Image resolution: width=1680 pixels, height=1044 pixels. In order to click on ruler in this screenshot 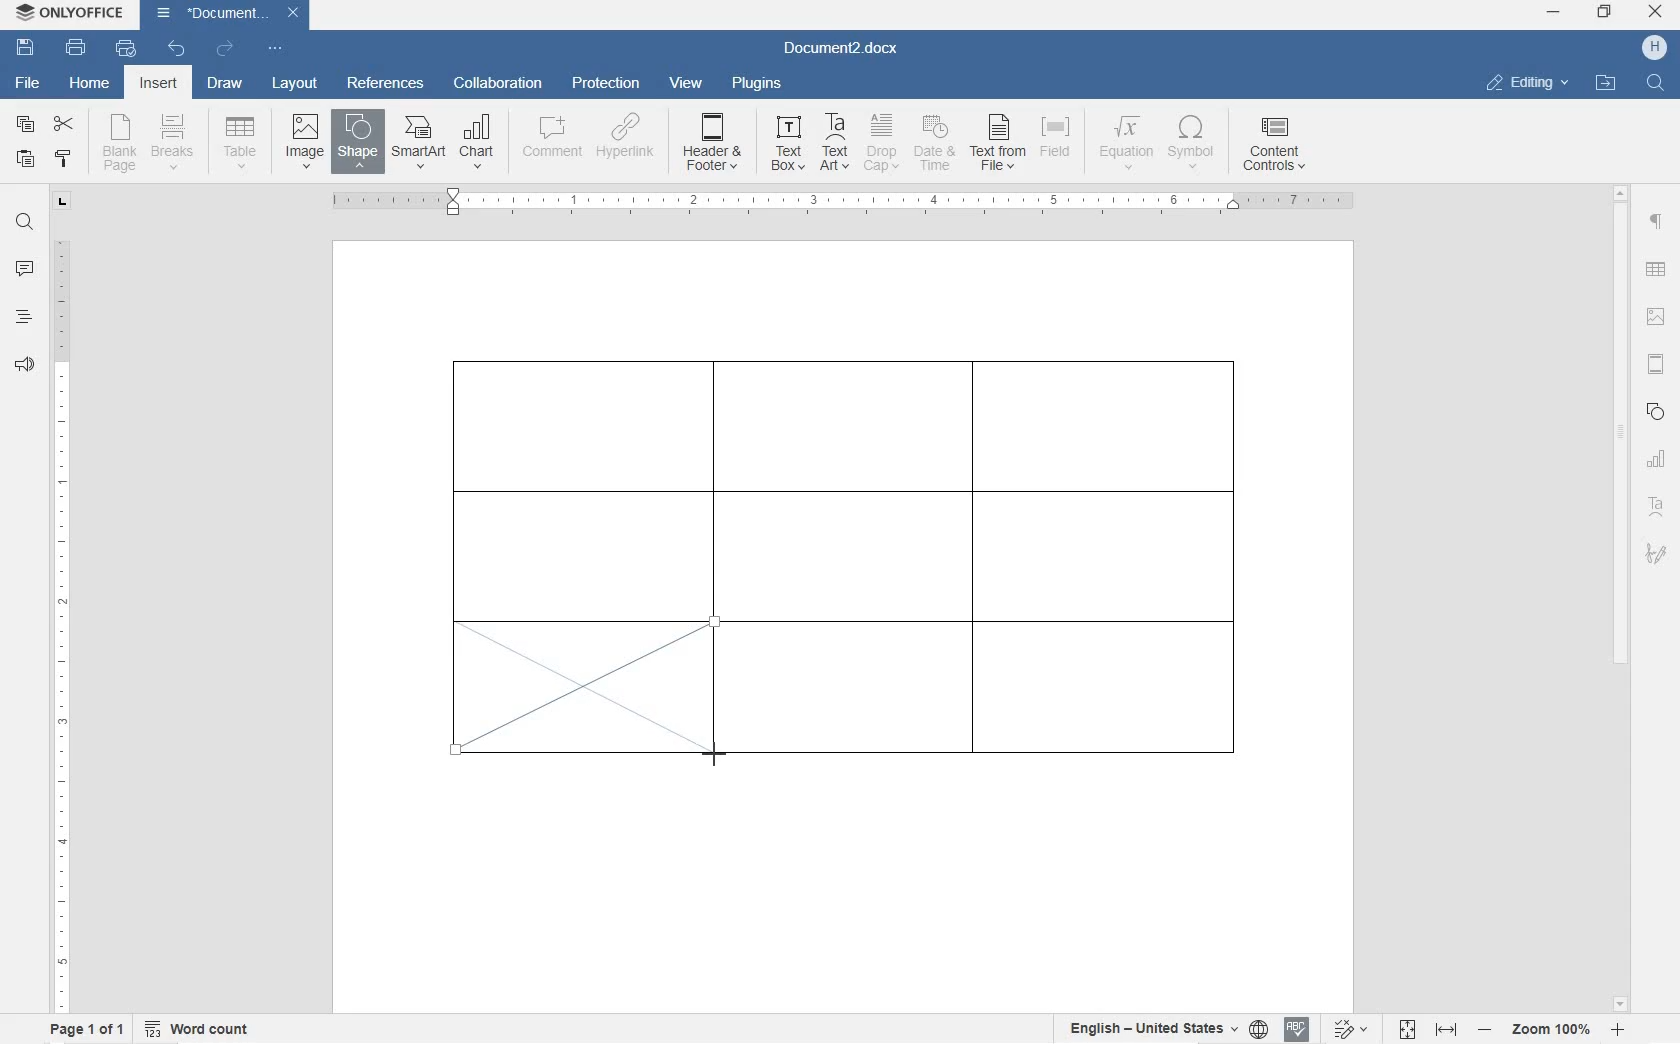, I will do `click(61, 619)`.